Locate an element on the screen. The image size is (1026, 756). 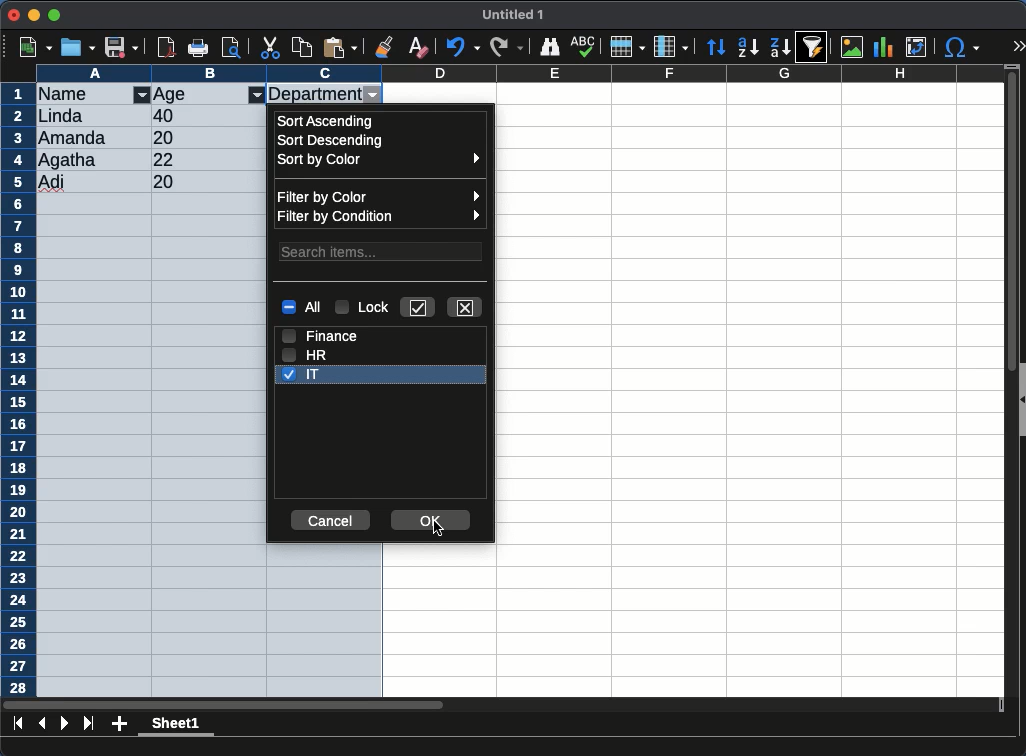
redo is located at coordinates (505, 47).